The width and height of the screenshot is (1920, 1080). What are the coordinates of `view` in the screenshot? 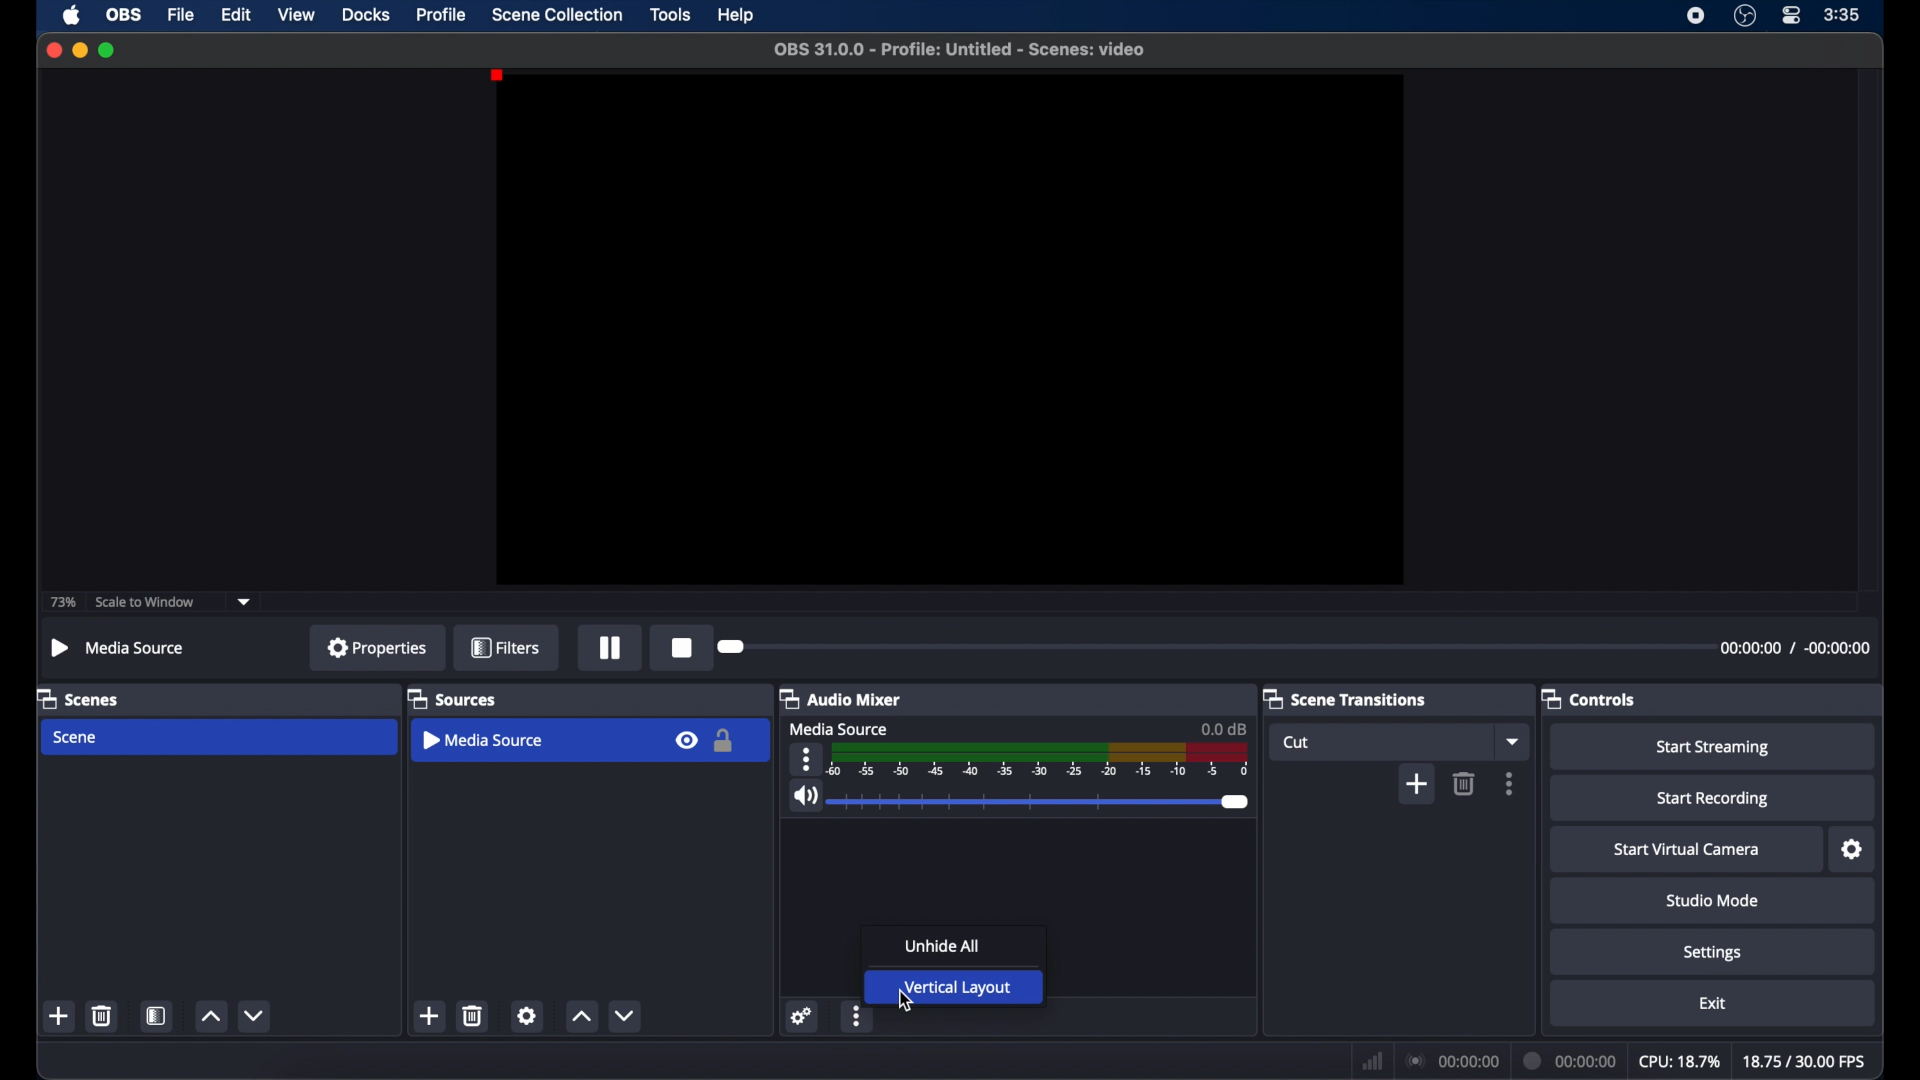 It's located at (298, 16).